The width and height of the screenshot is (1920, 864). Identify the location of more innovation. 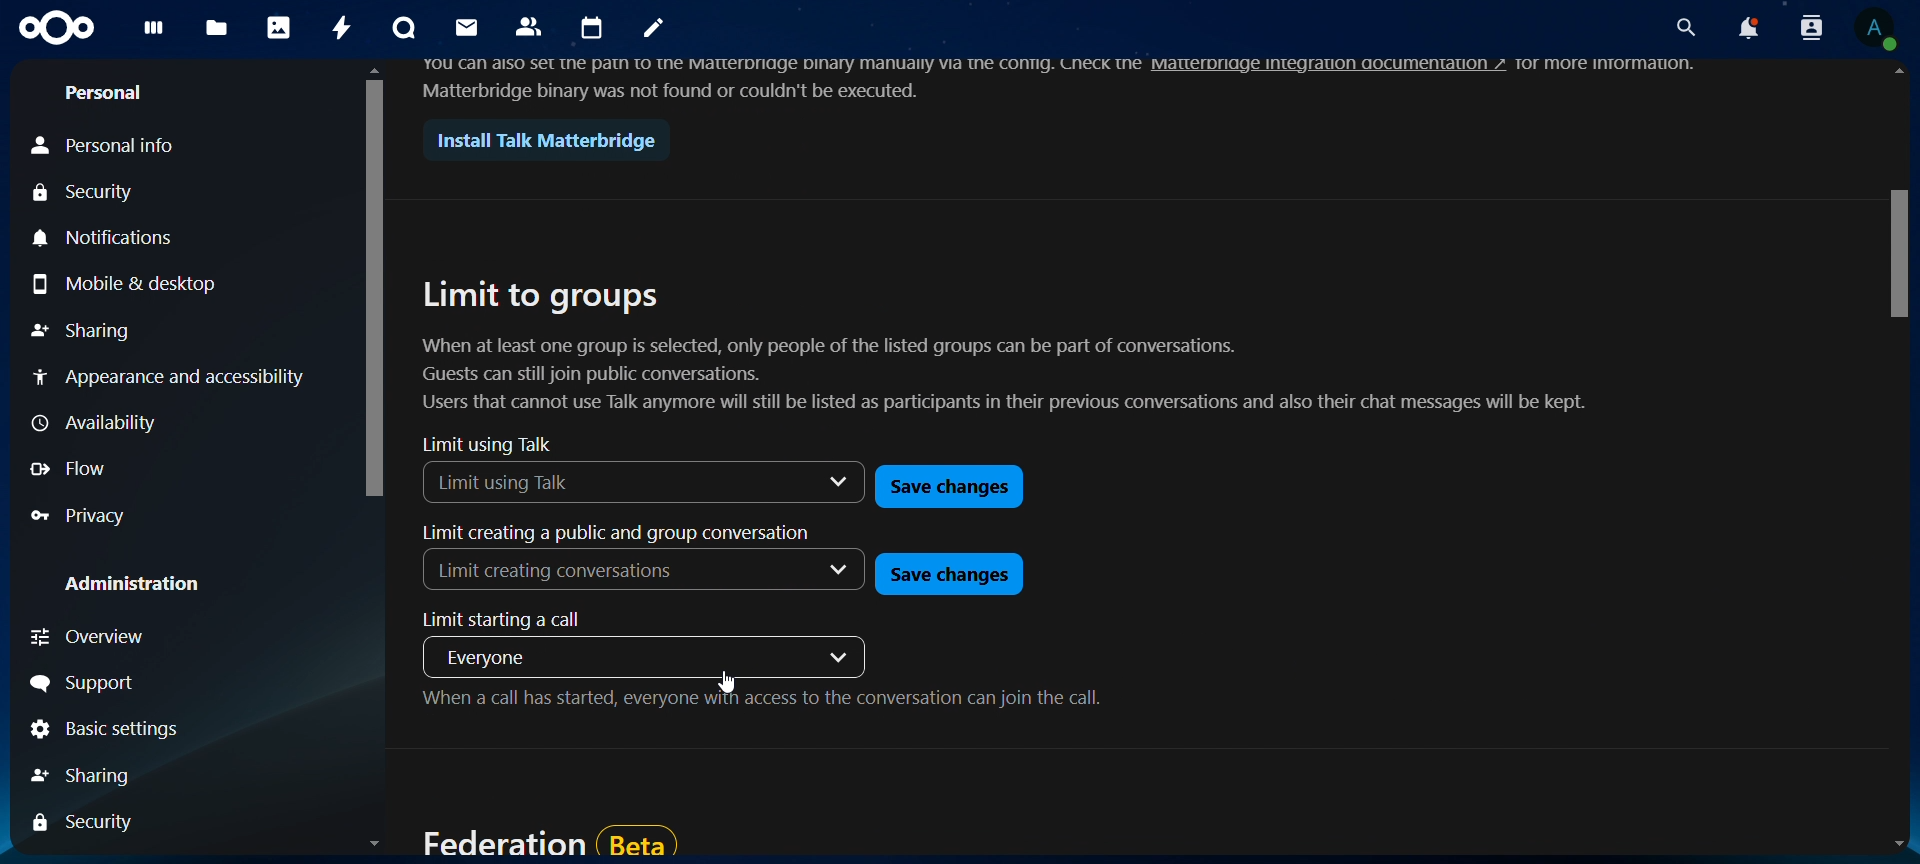
(1627, 64).